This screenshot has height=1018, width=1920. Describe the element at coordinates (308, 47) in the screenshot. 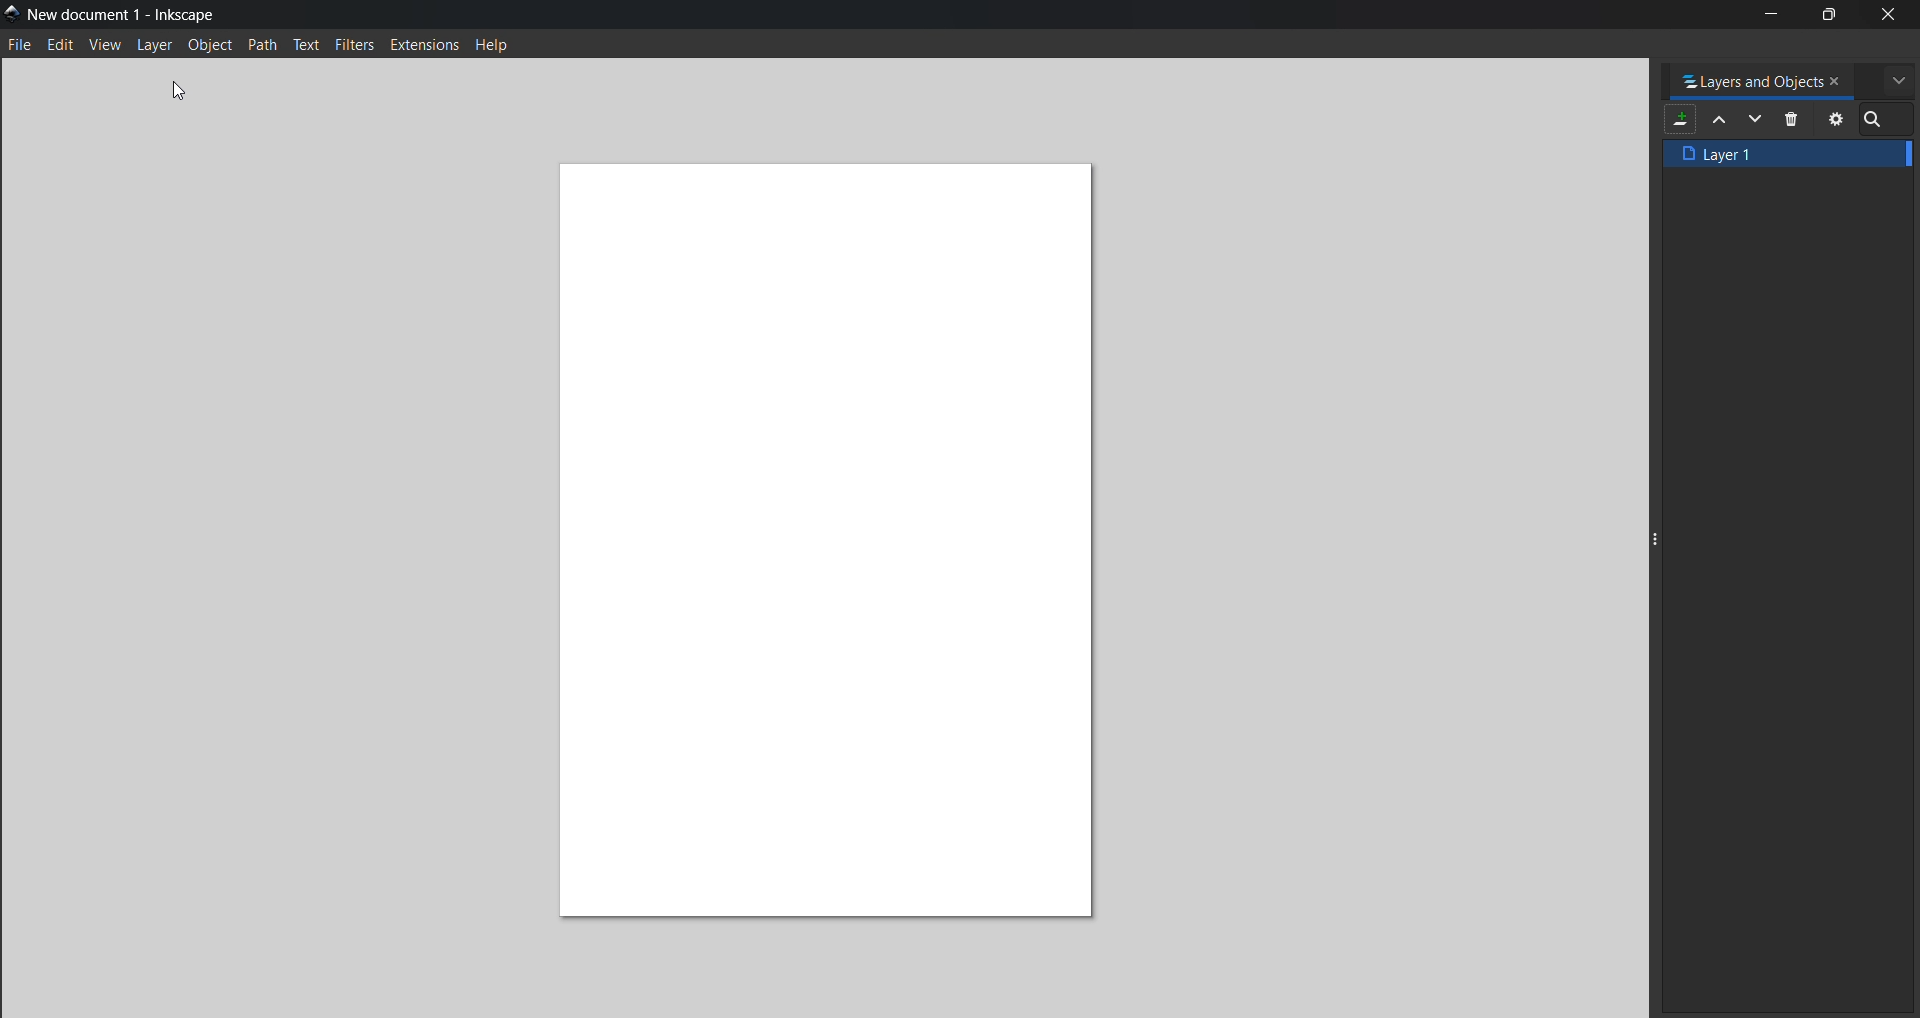

I see `text` at that location.